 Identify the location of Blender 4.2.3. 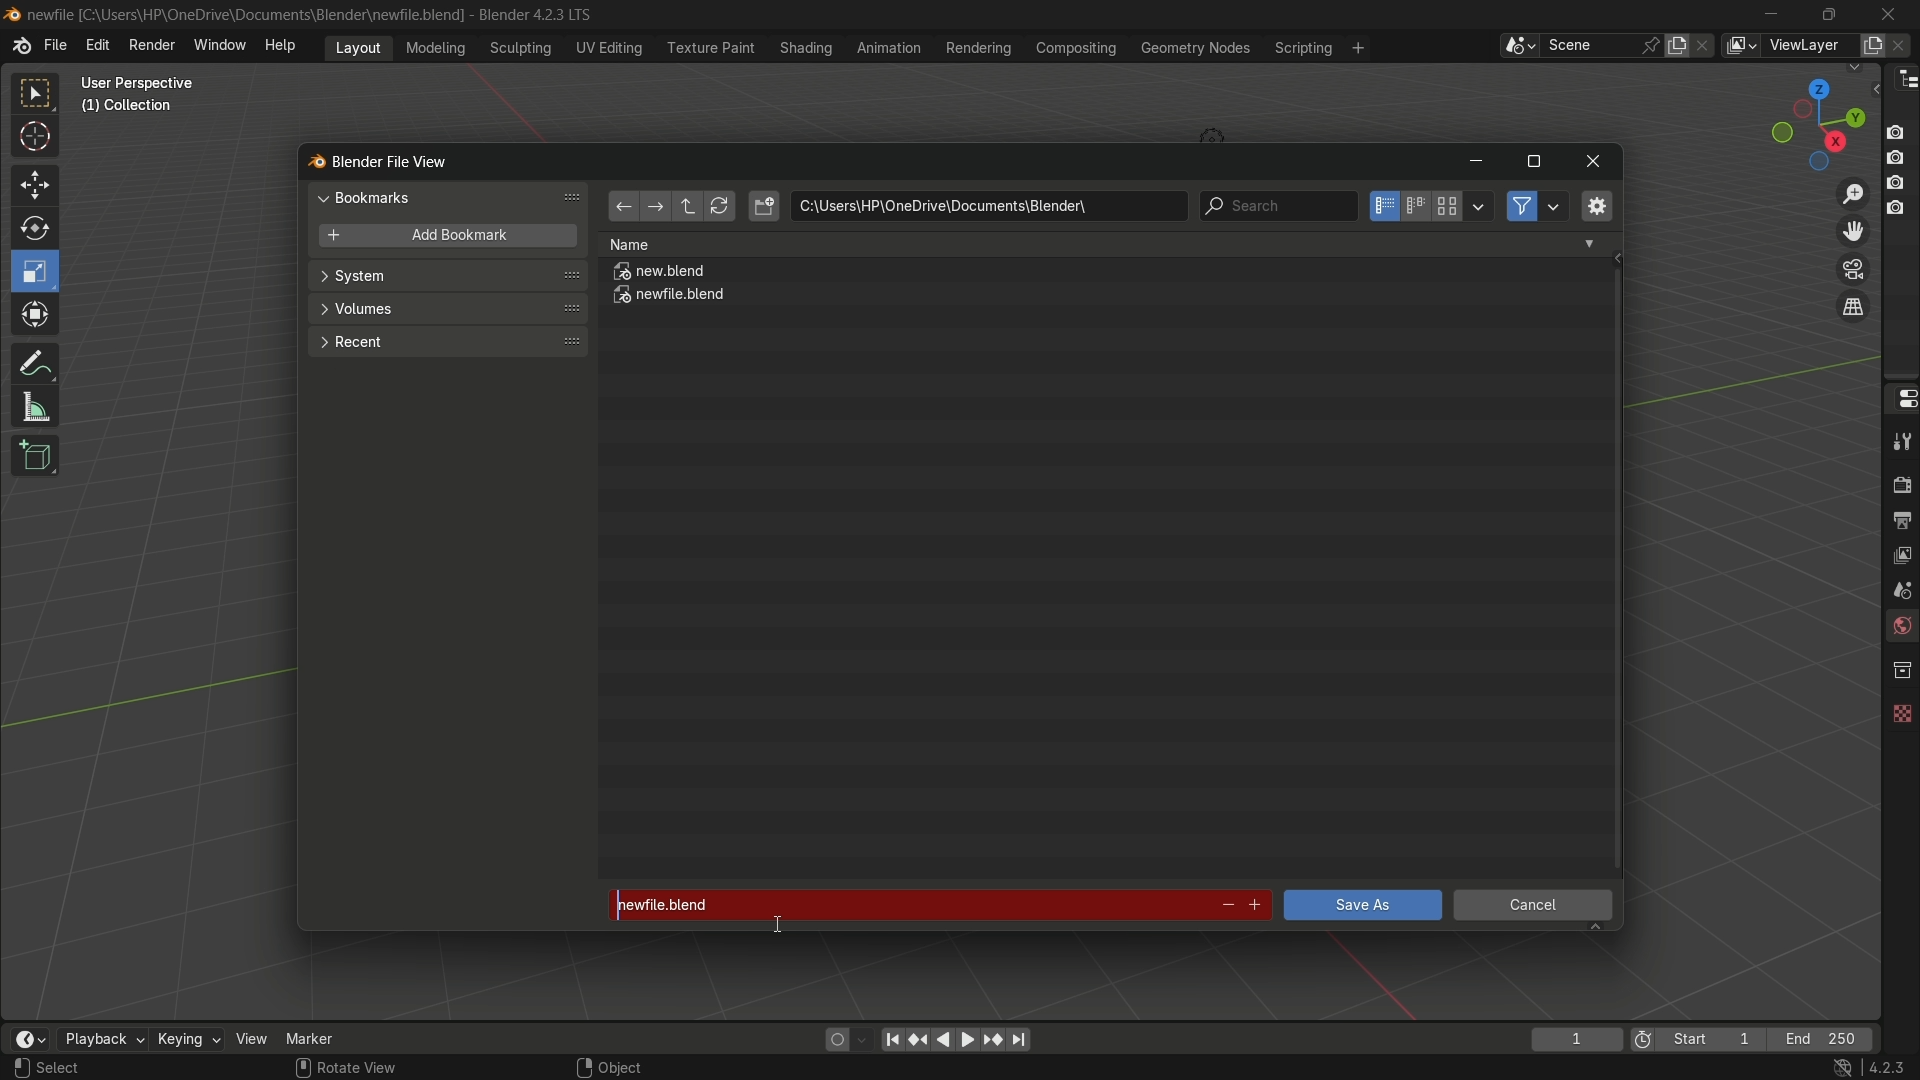
(530, 14).